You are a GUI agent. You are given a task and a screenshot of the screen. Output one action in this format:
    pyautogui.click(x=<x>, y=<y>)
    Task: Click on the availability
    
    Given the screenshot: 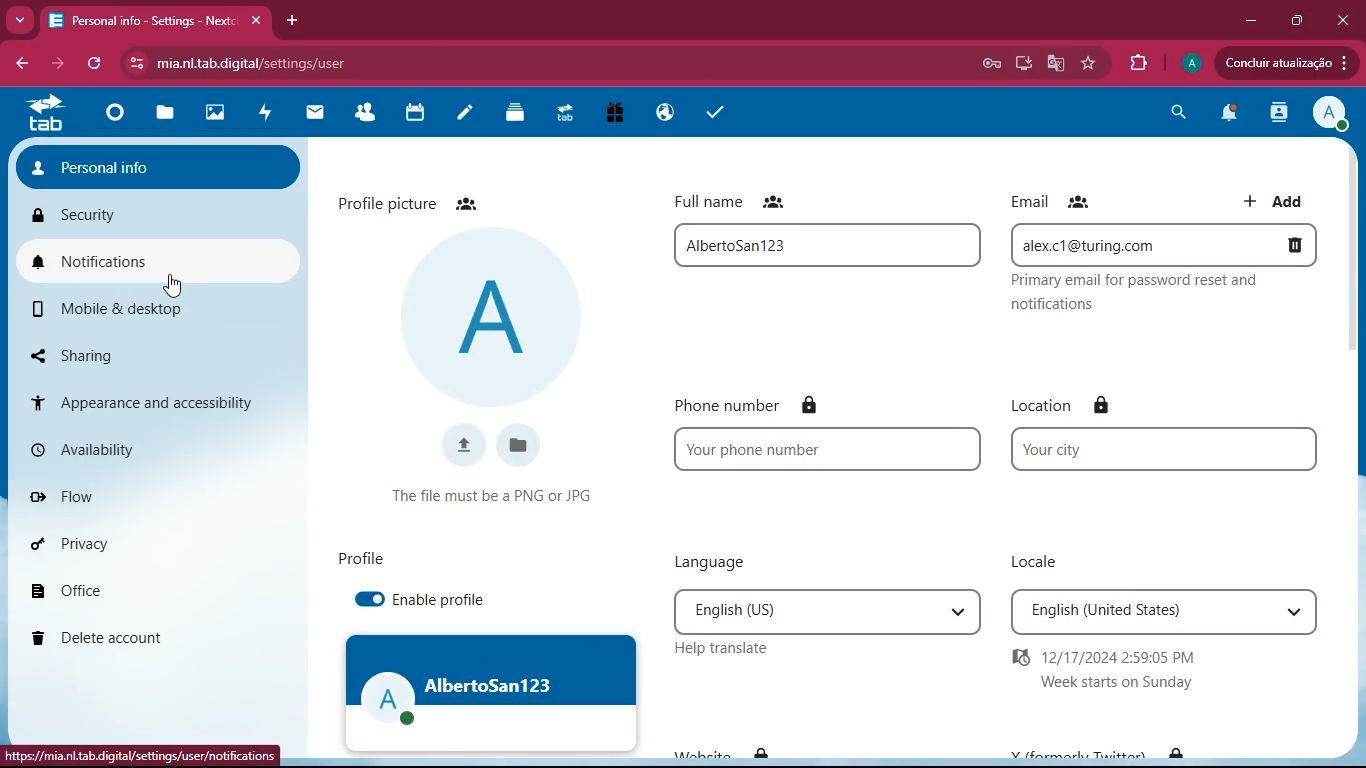 What is the action you would take?
    pyautogui.click(x=143, y=445)
    